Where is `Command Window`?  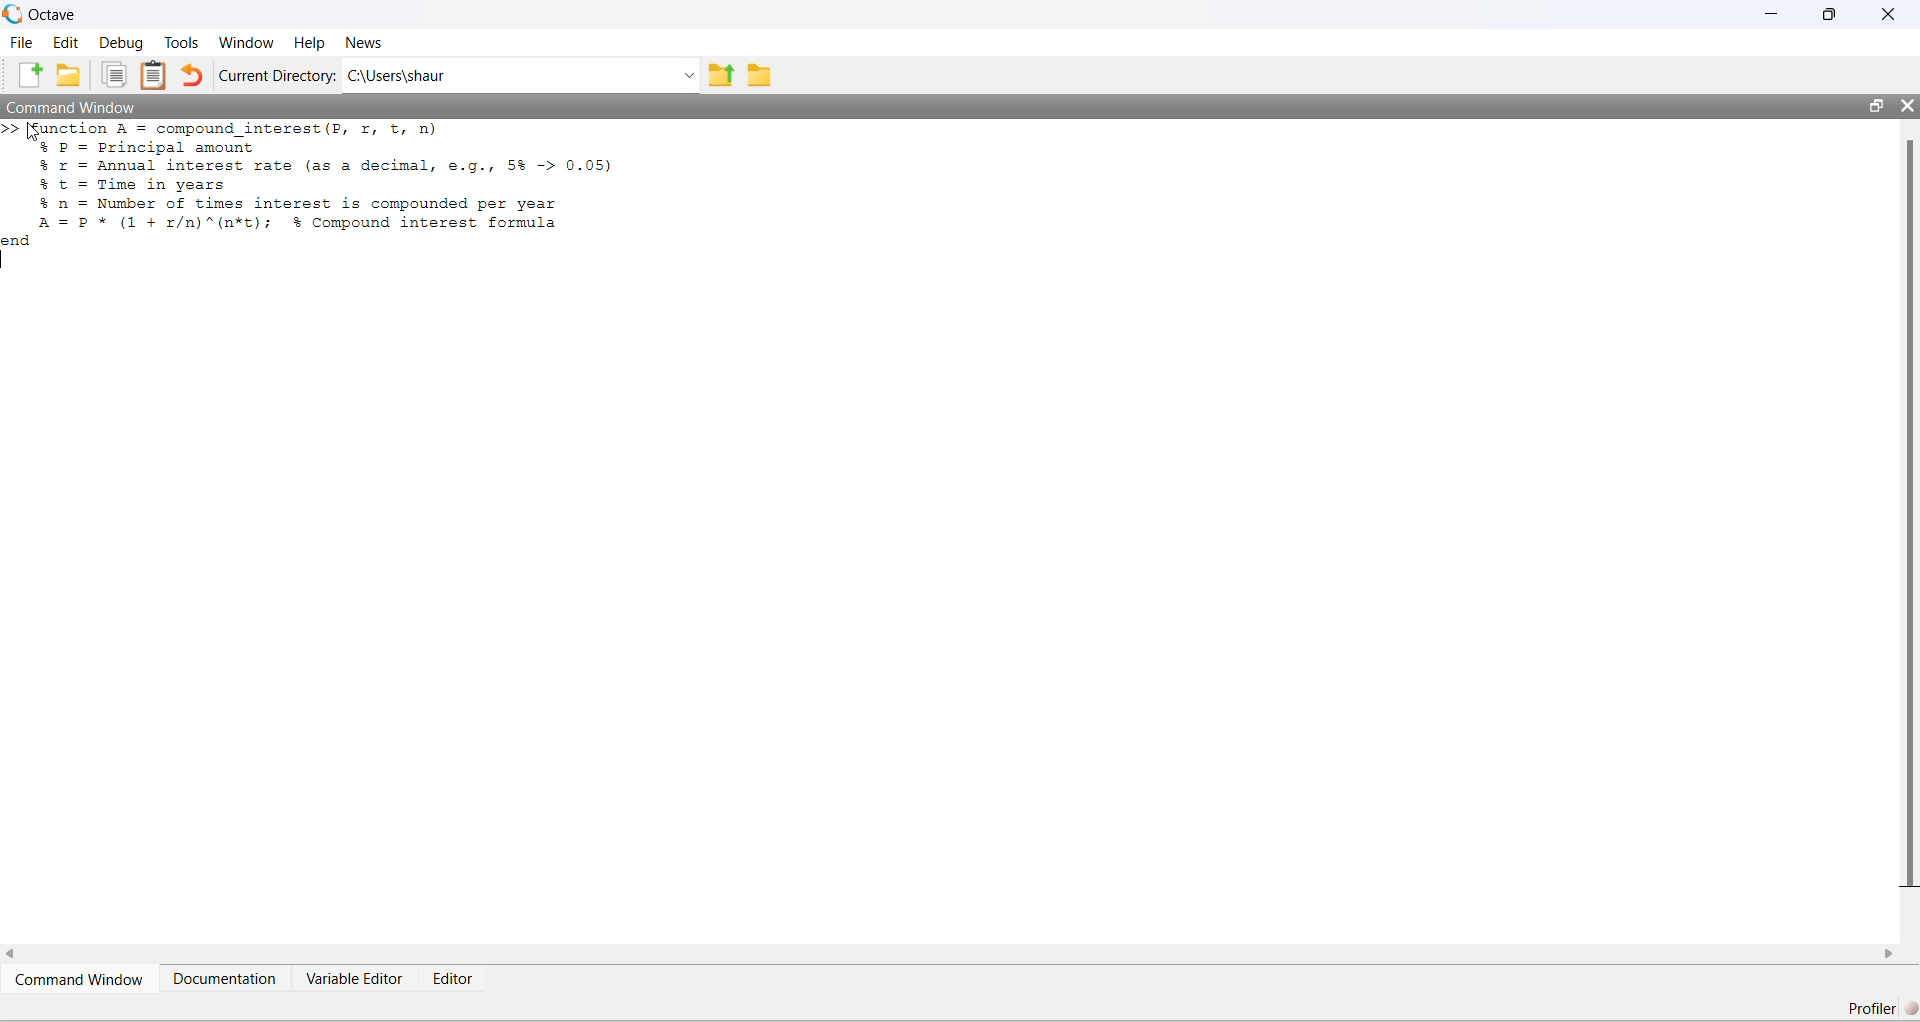 Command Window is located at coordinates (81, 979).